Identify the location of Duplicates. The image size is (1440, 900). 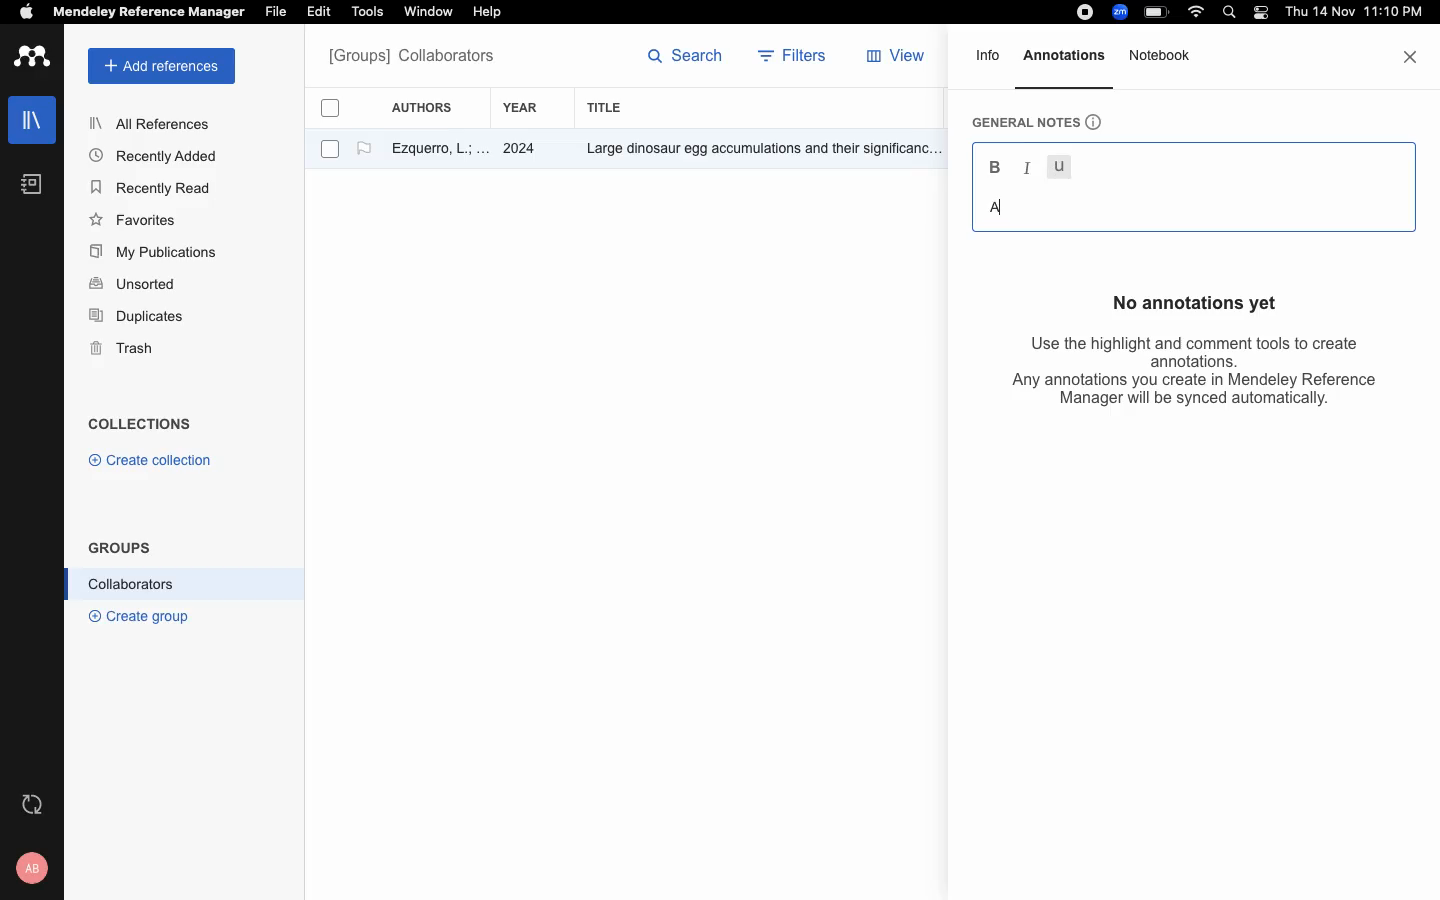
(138, 317).